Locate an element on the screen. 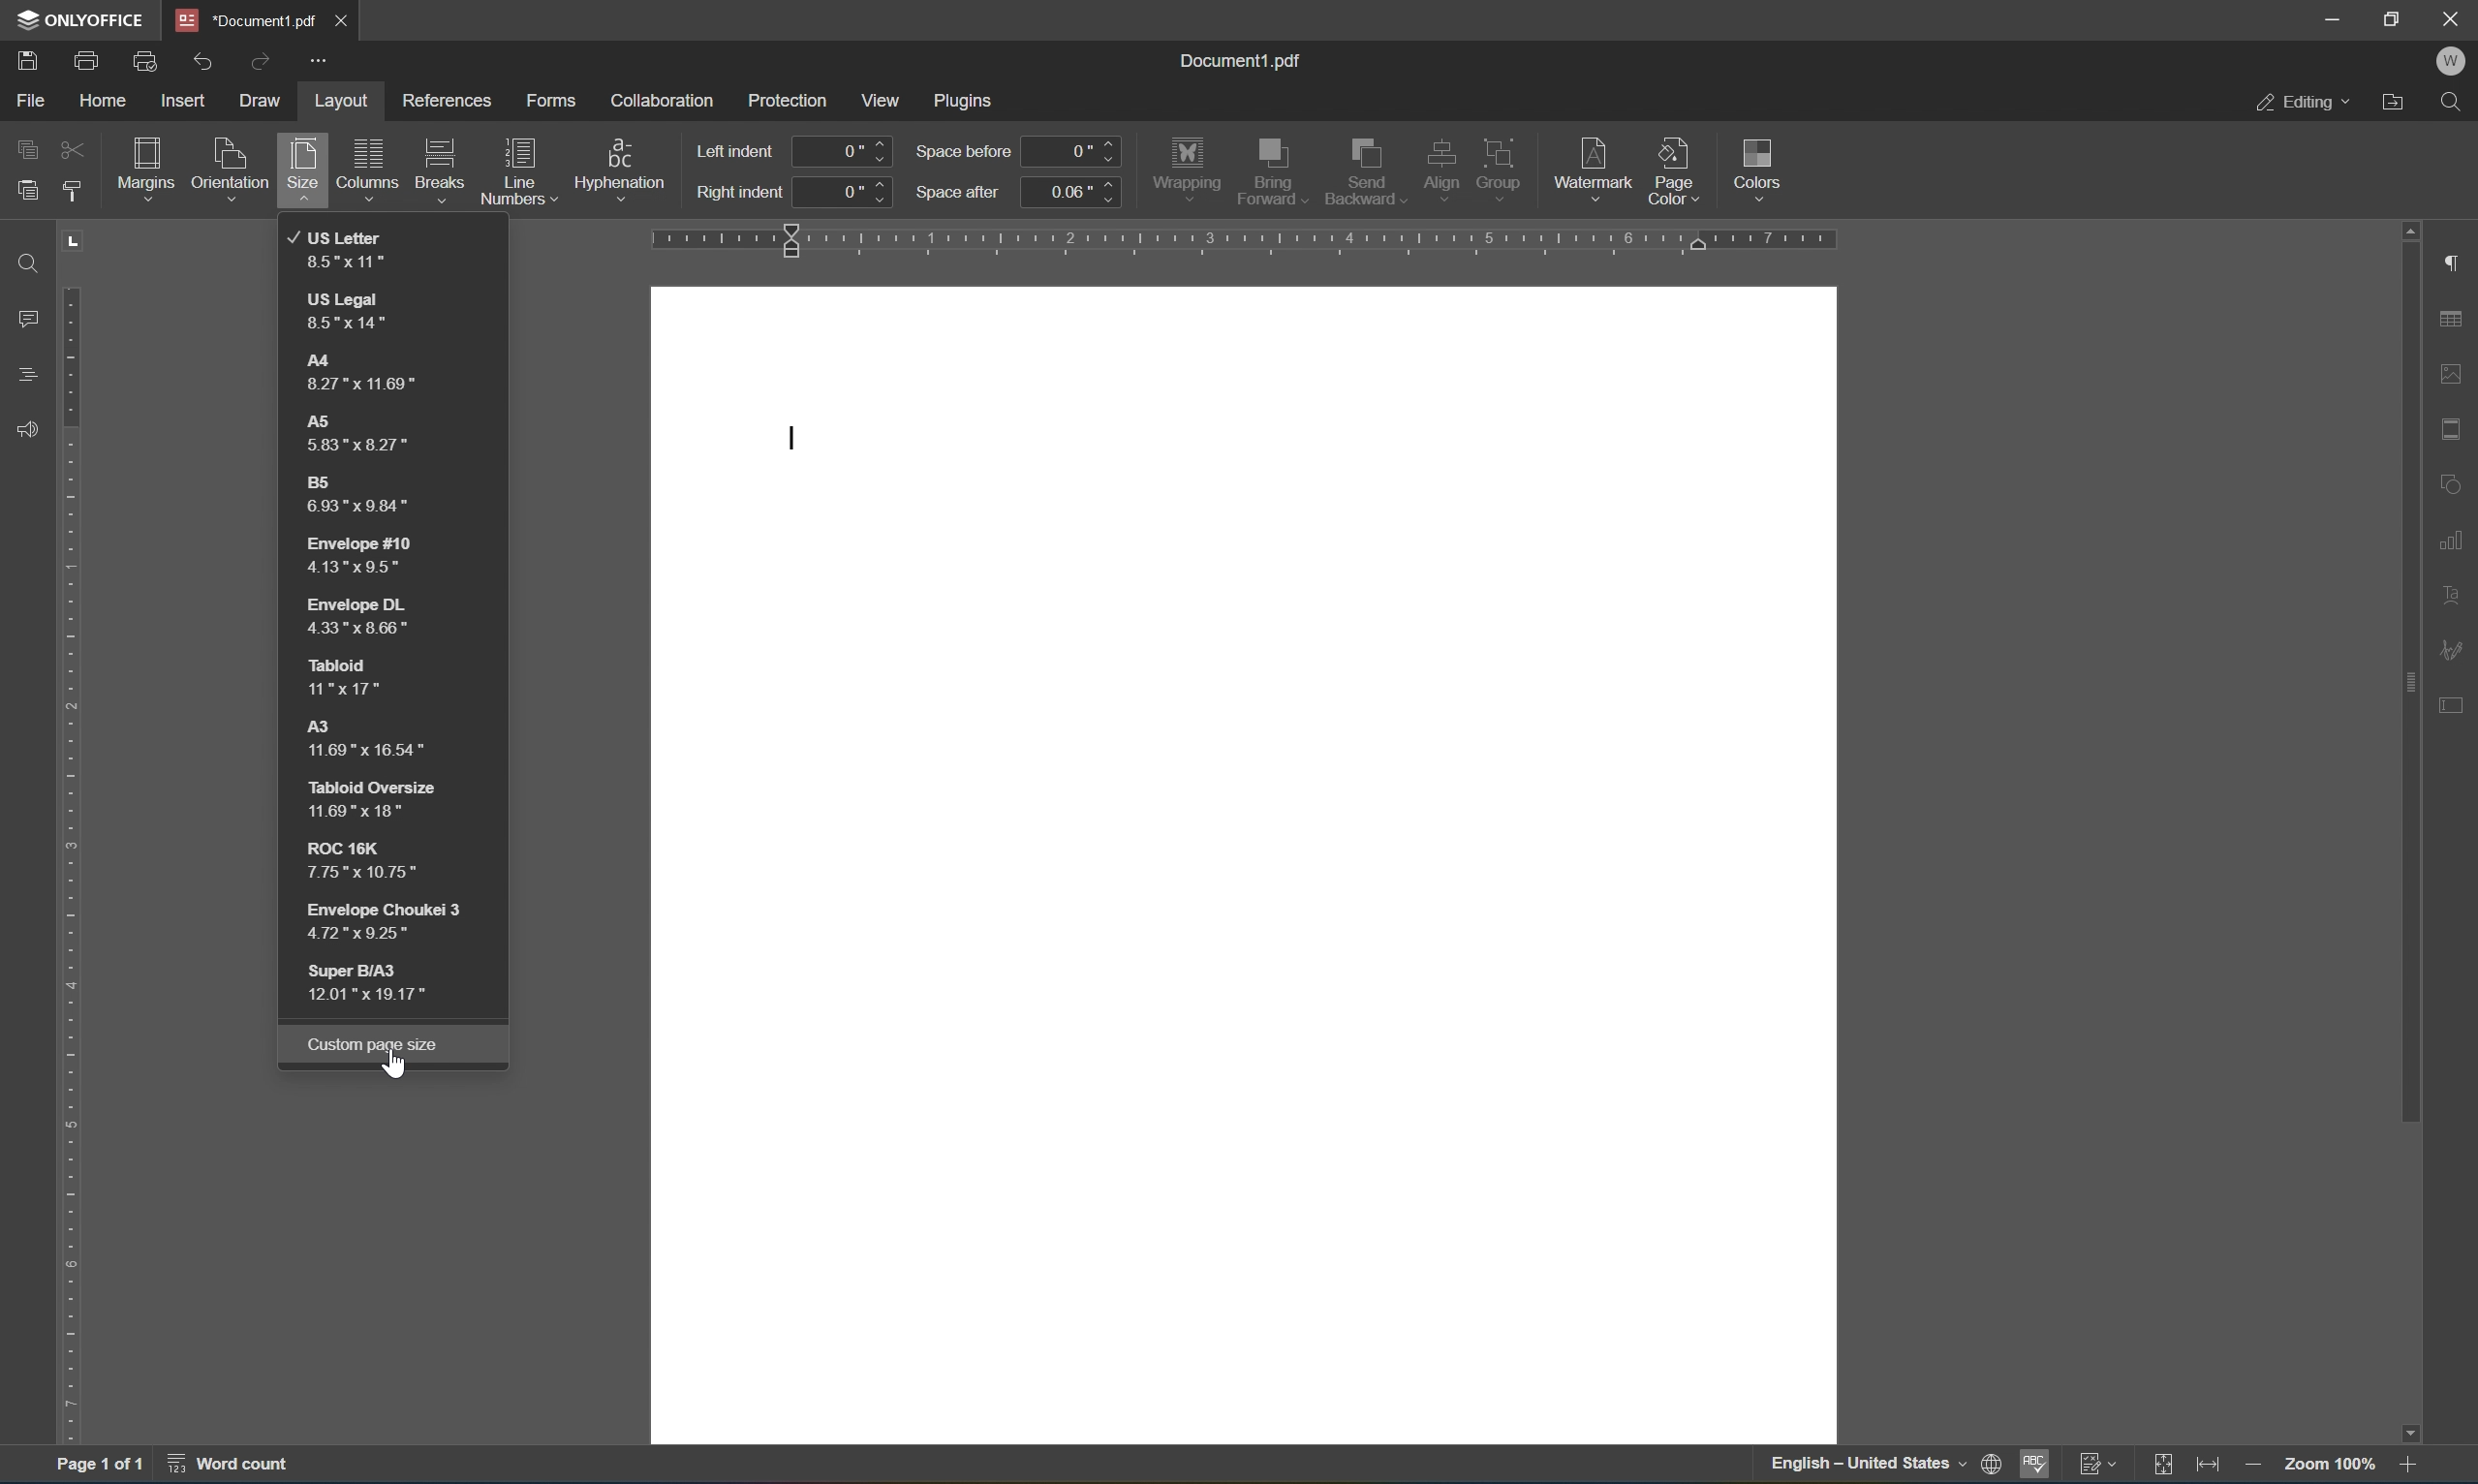 Image resolution: width=2478 pixels, height=1484 pixels. watermark is located at coordinates (1592, 163).